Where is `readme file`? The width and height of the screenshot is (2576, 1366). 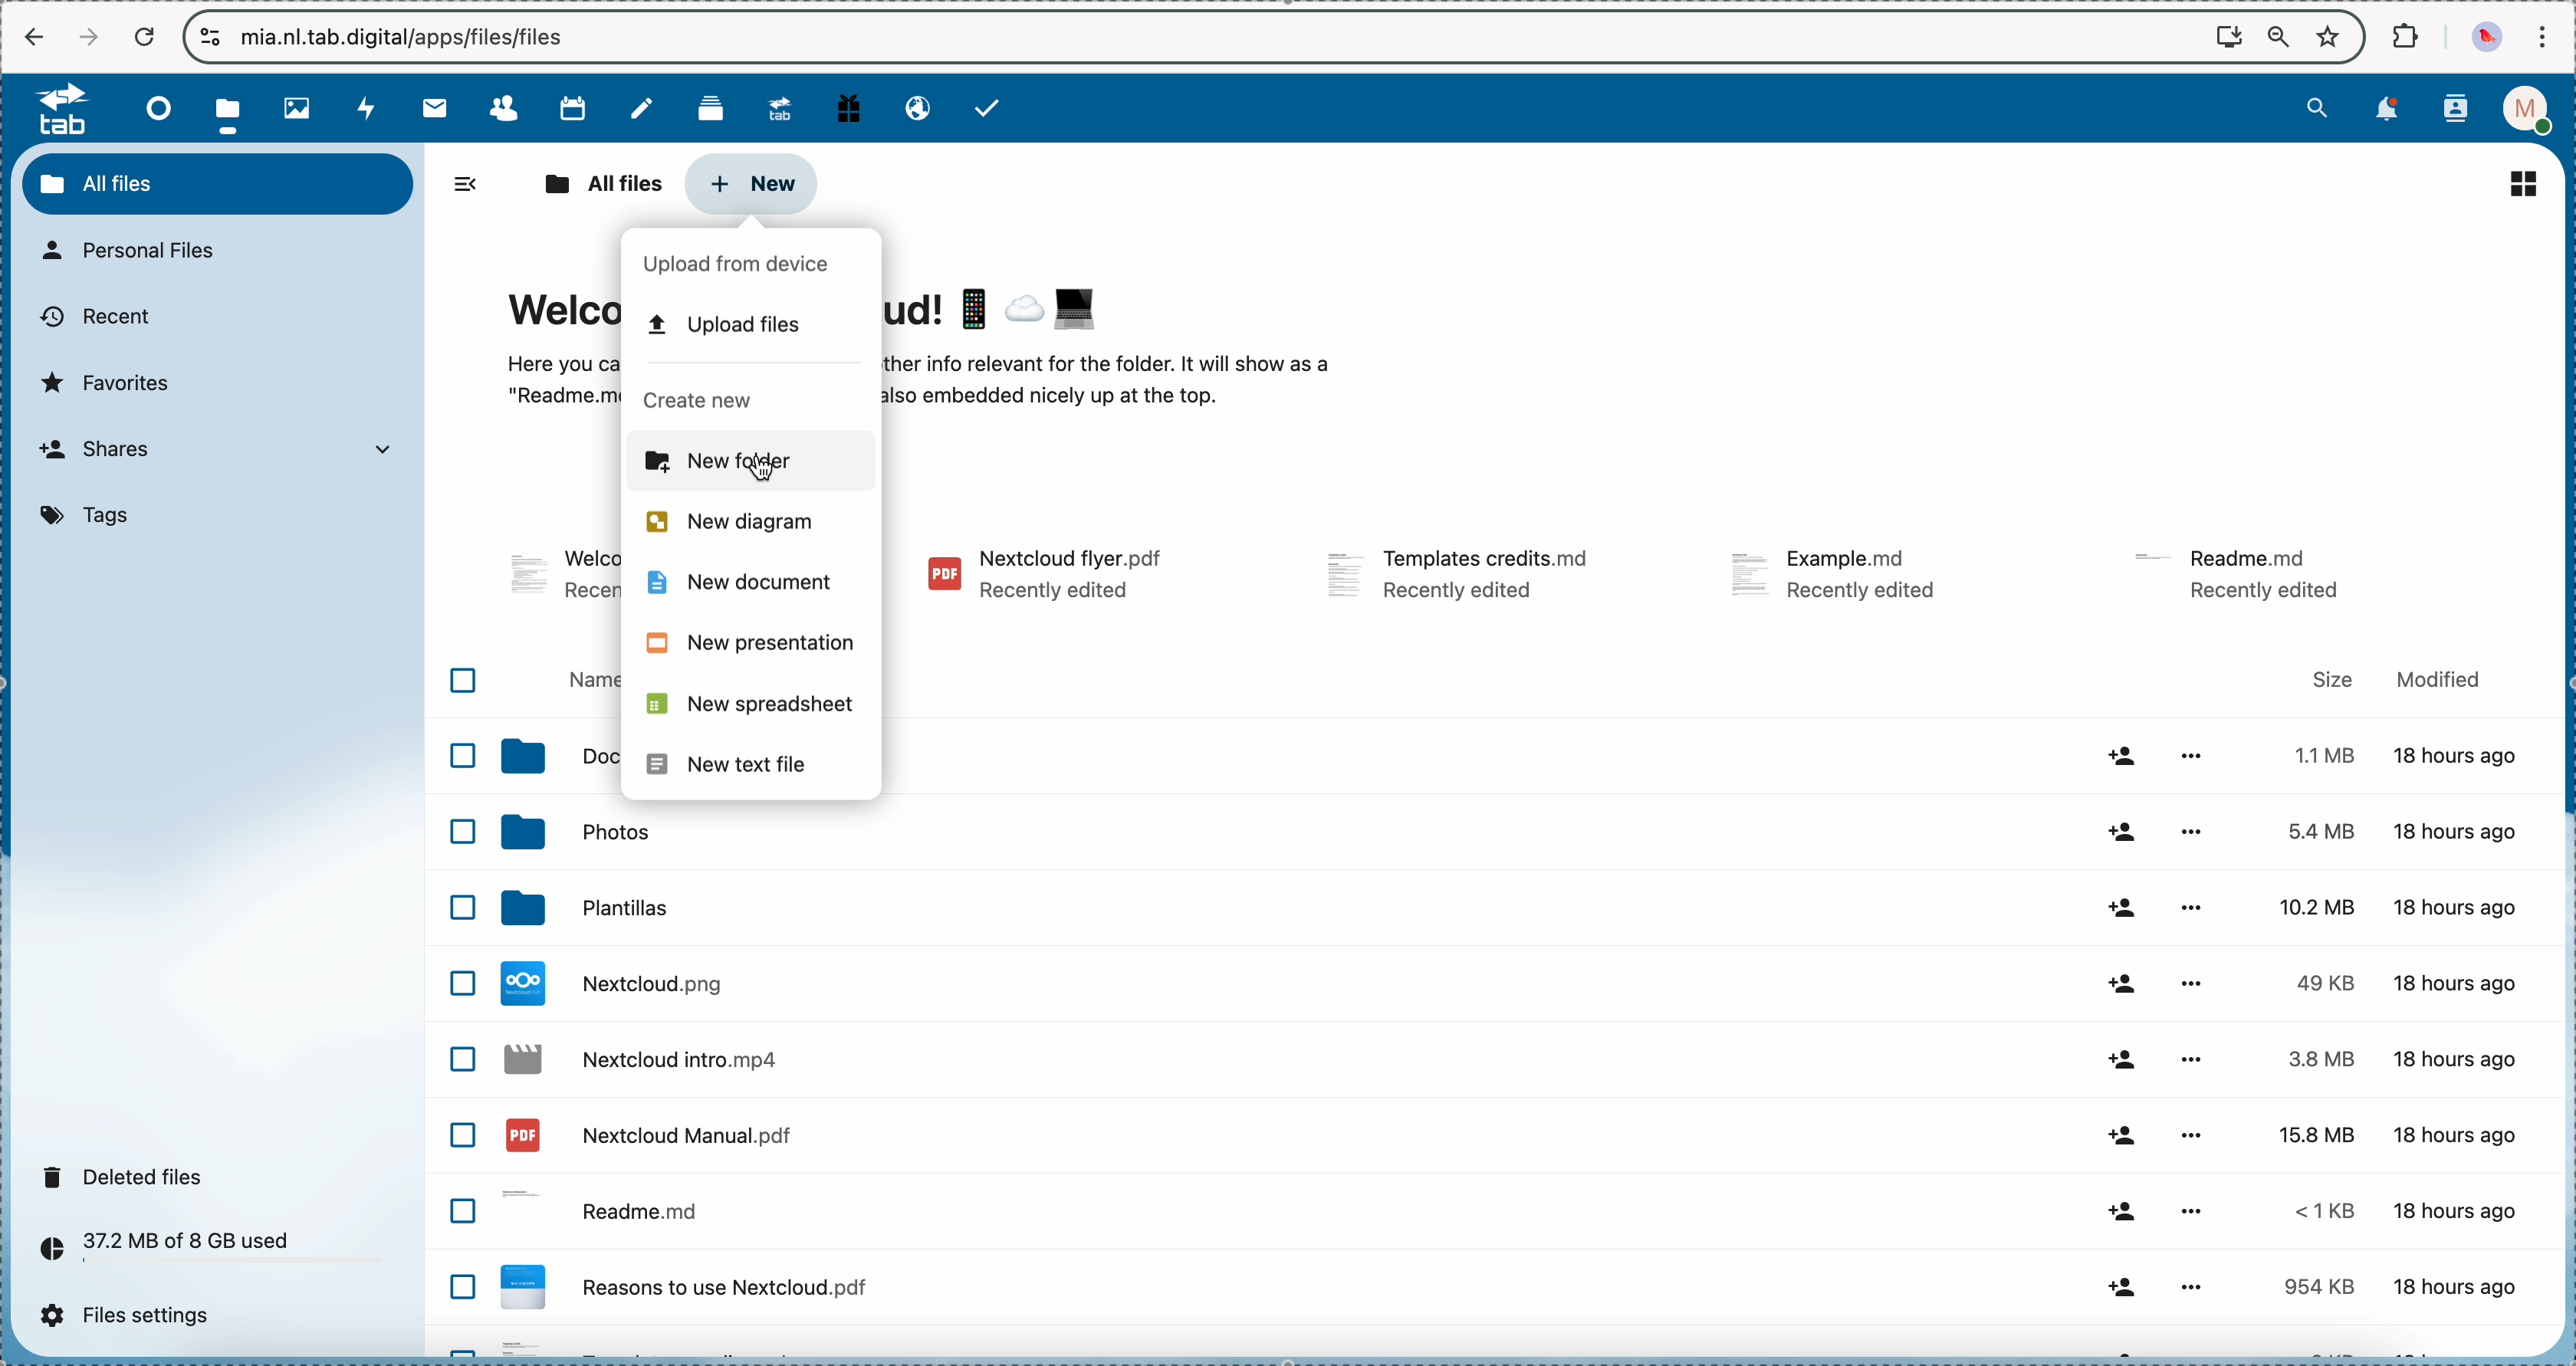 readme file is located at coordinates (1282, 1215).